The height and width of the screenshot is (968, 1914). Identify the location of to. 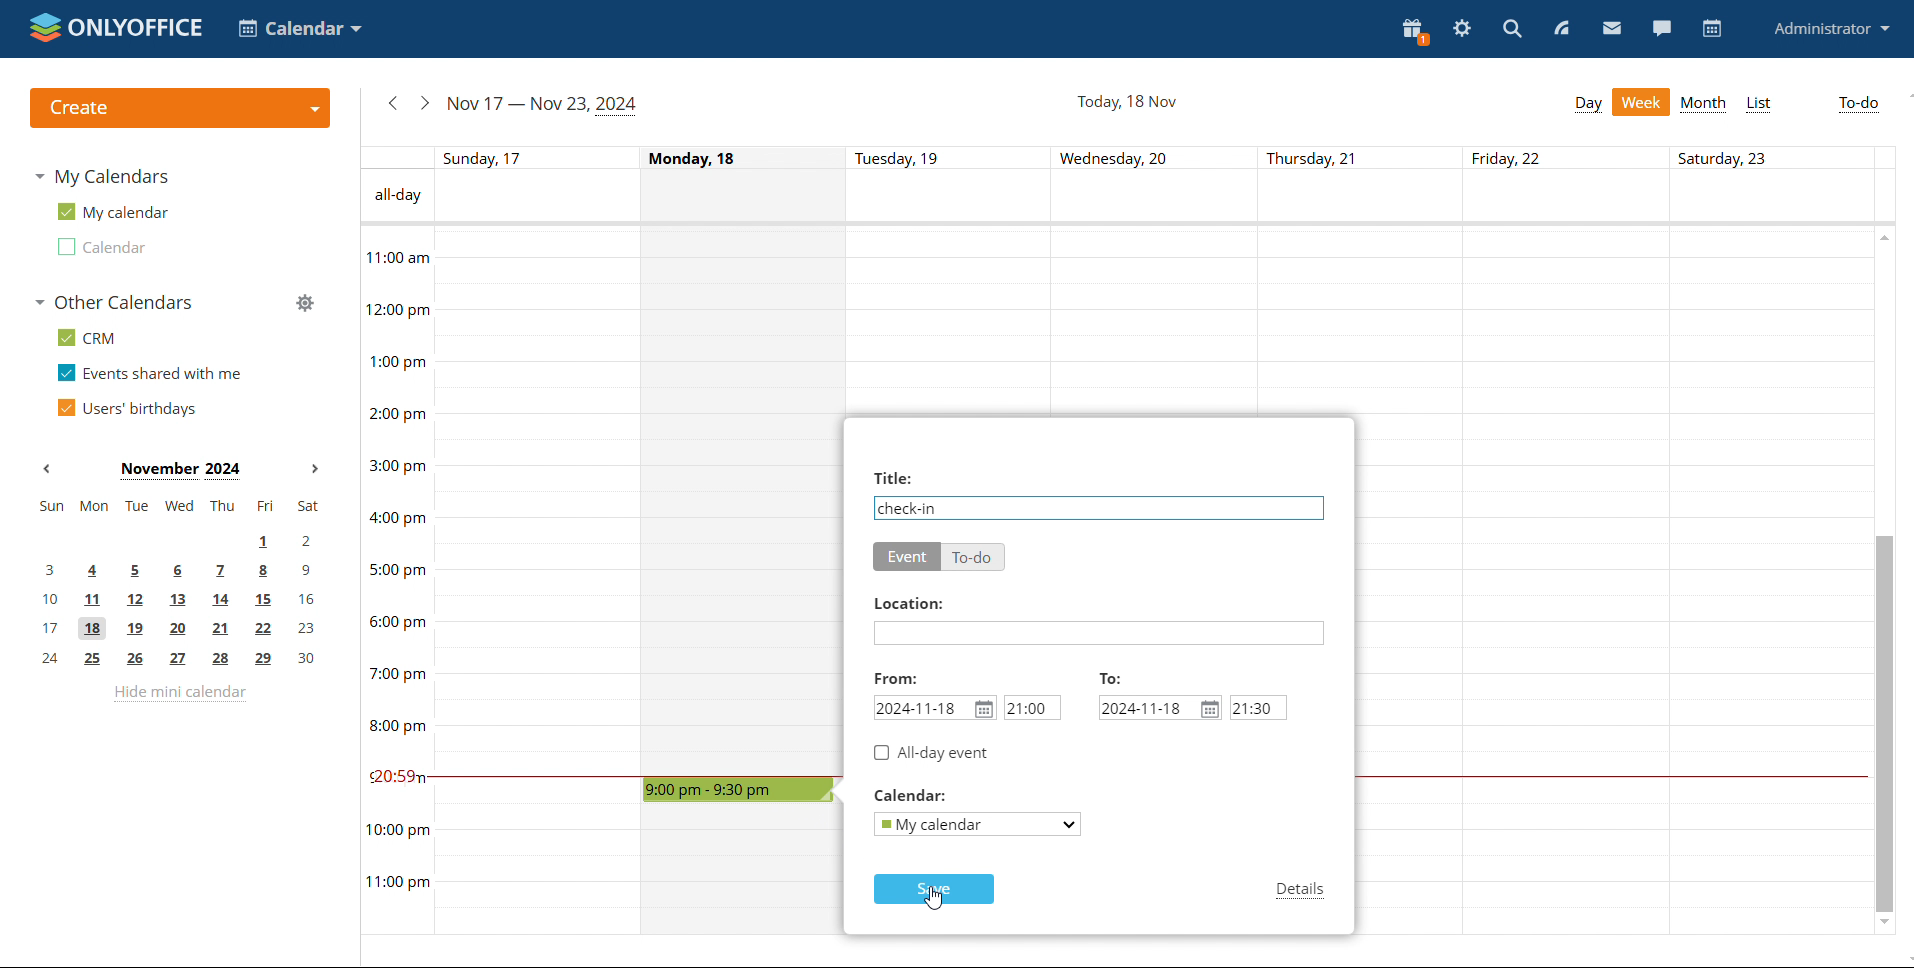
(1111, 676).